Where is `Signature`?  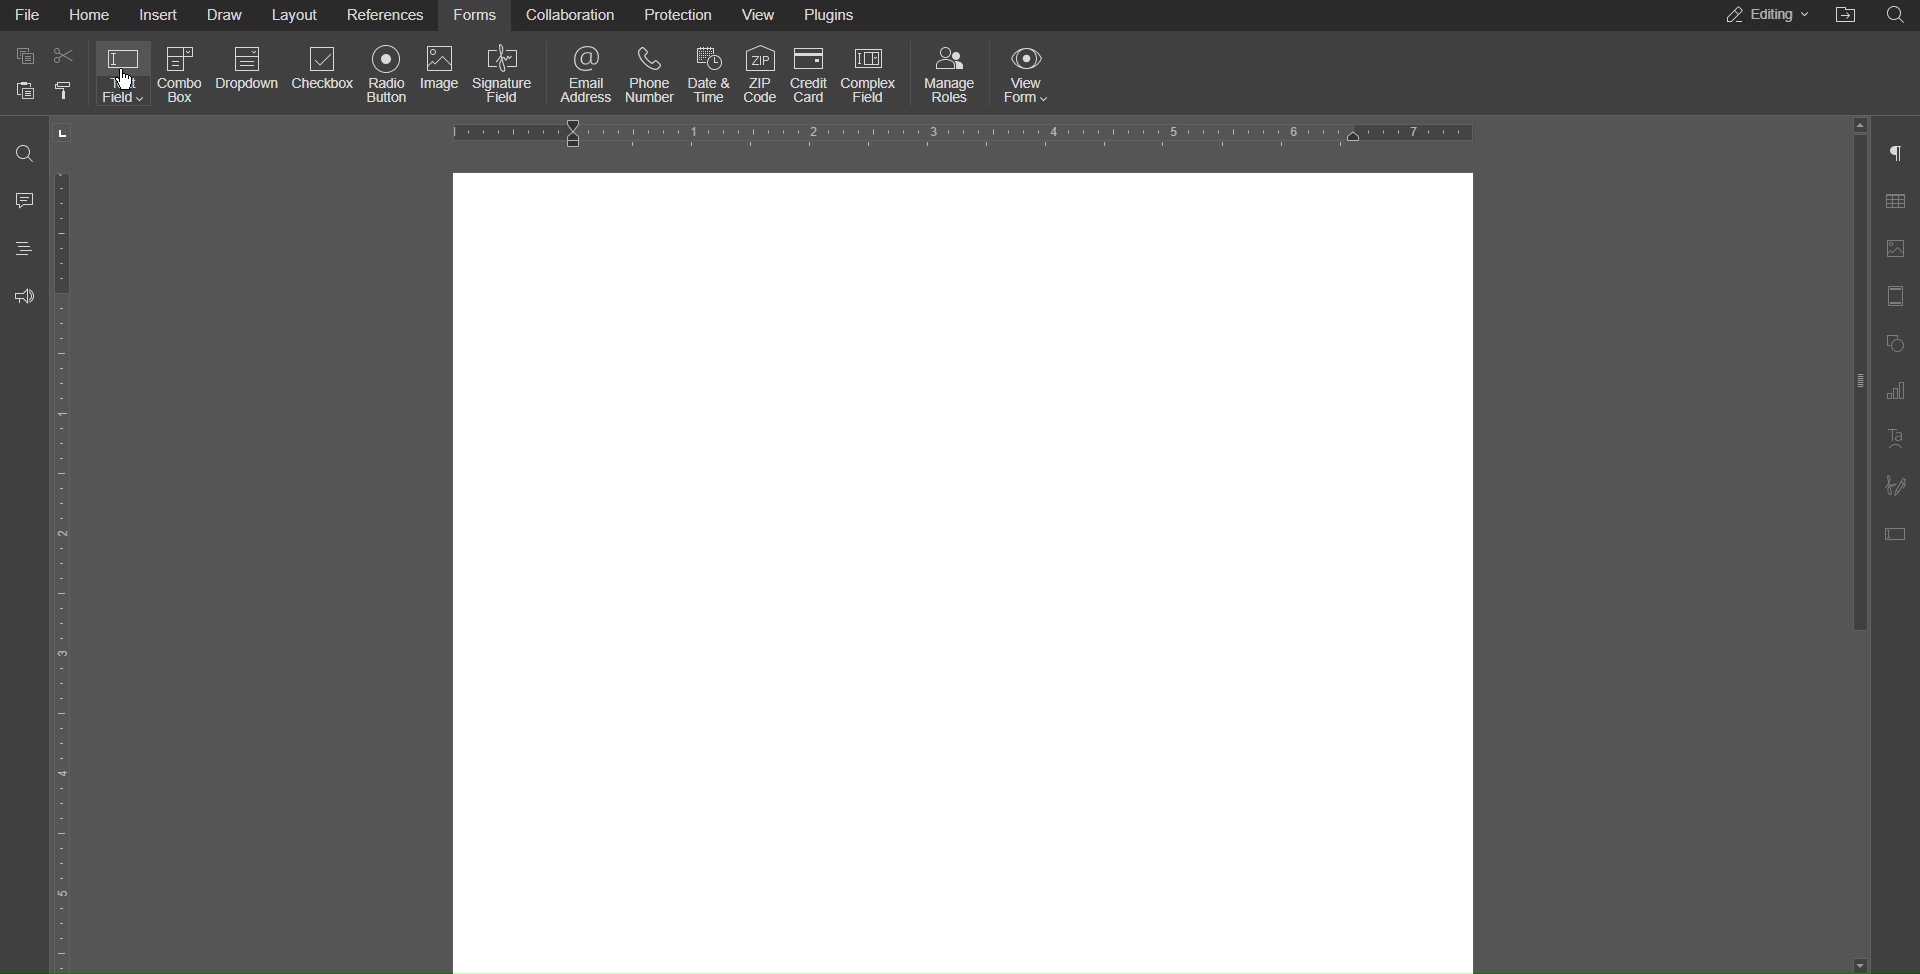 Signature is located at coordinates (1898, 487).